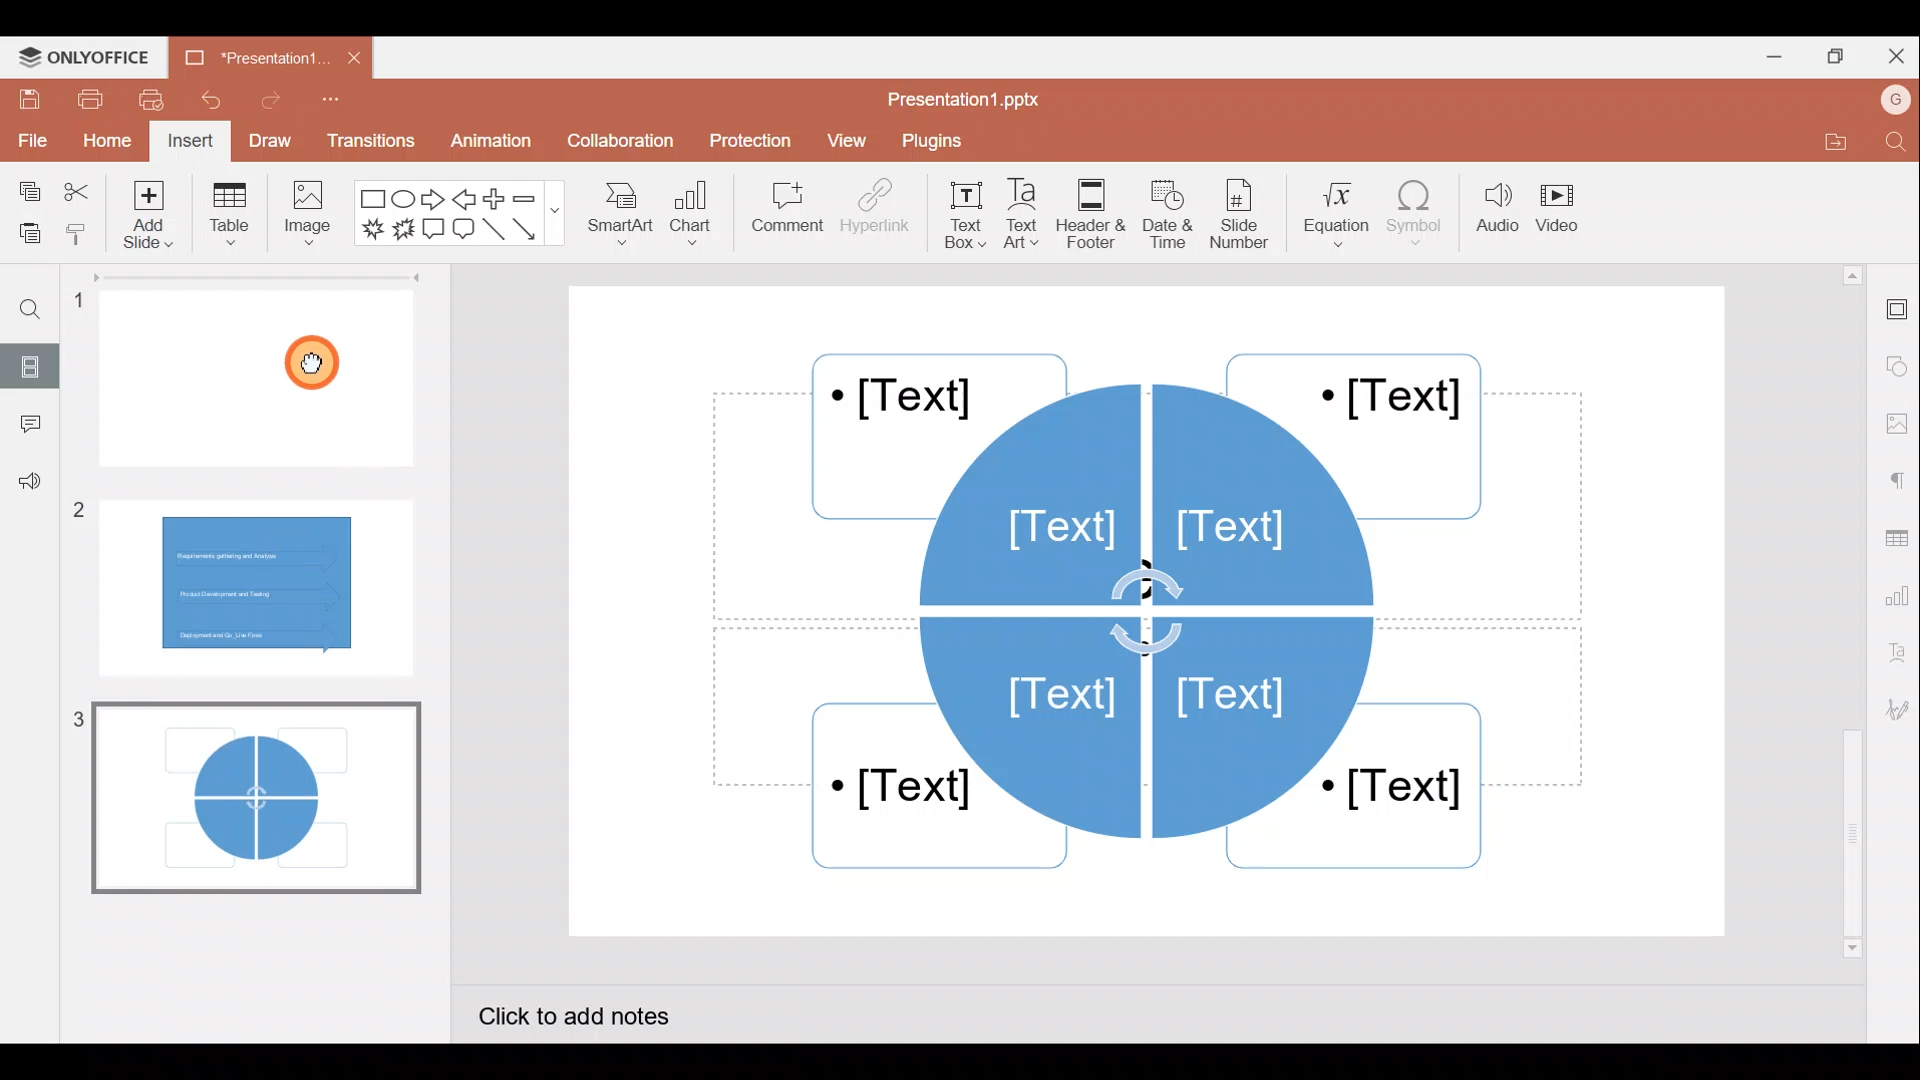 The width and height of the screenshot is (1920, 1080). Describe the element at coordinates (208, 101) in the screenshot. I see `Undo` at that location.